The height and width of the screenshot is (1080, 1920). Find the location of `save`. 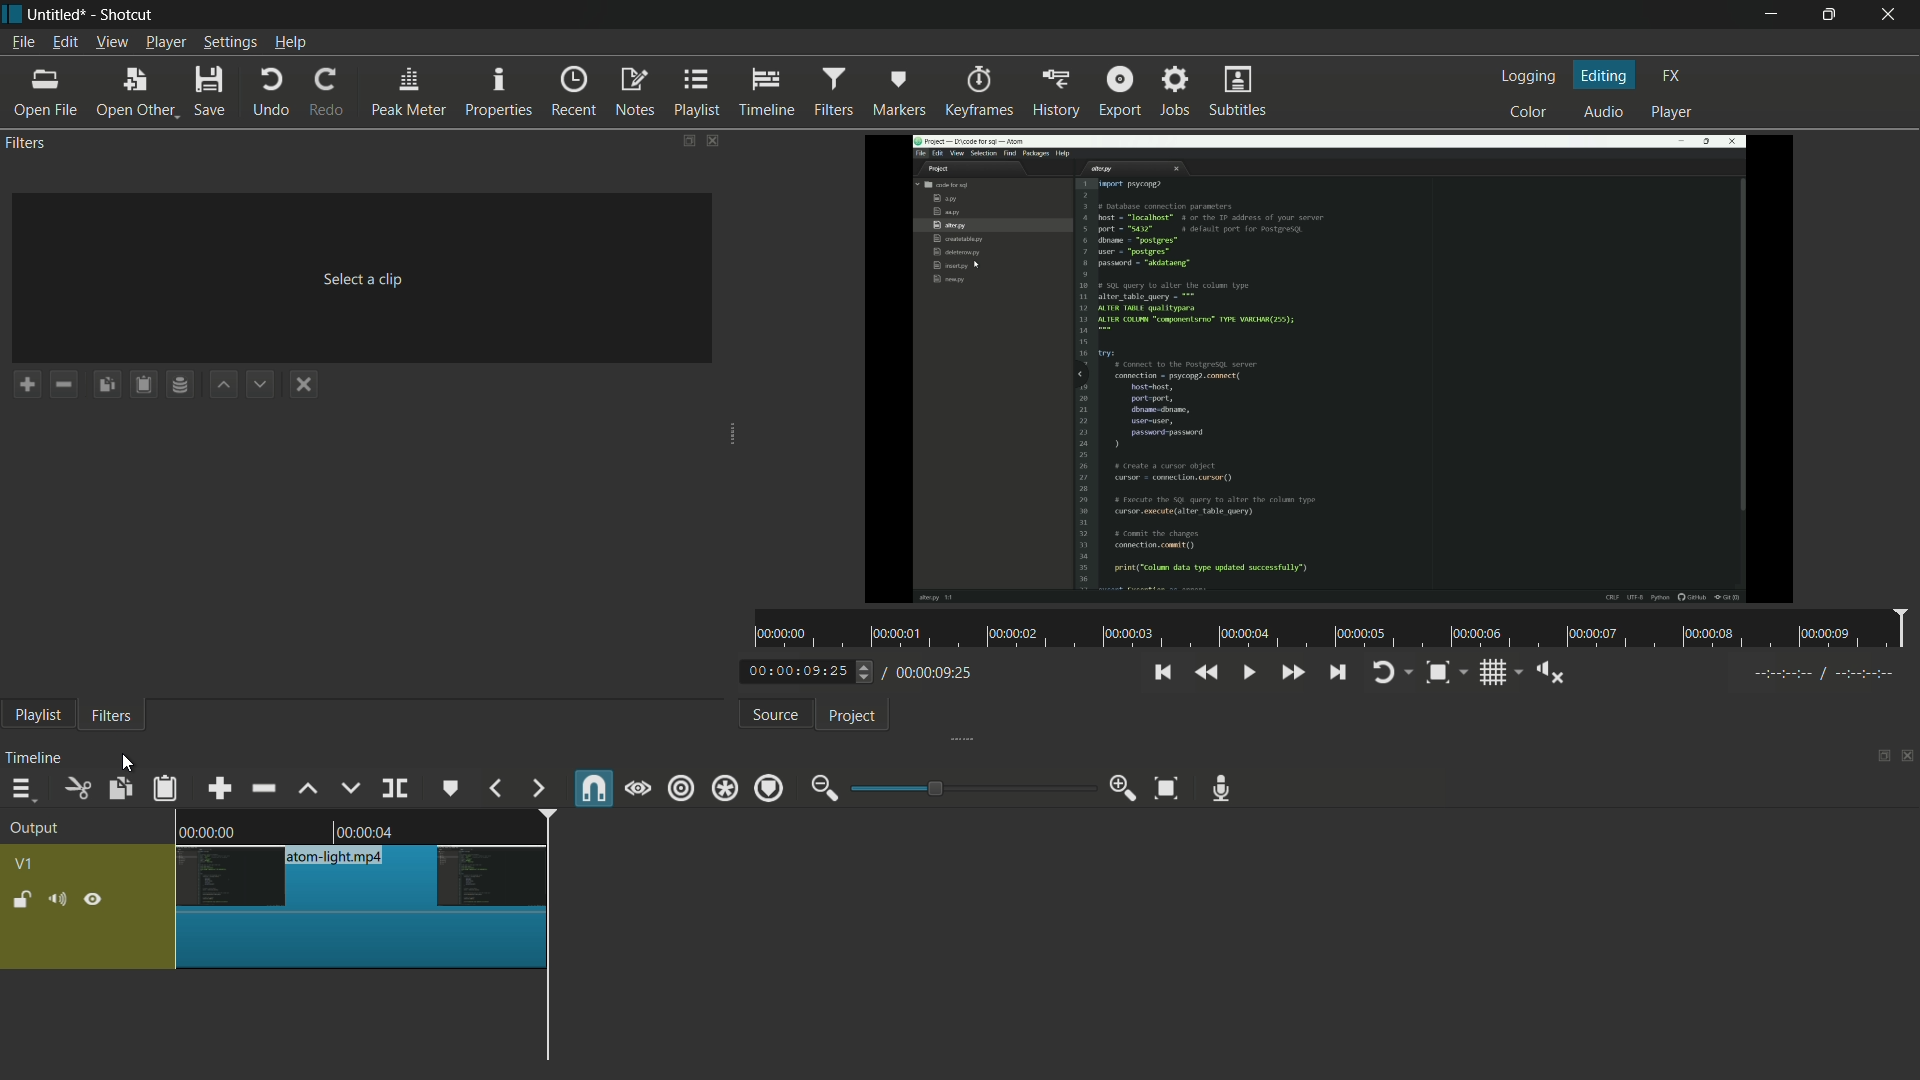

save is located at coordinates (211, 91).